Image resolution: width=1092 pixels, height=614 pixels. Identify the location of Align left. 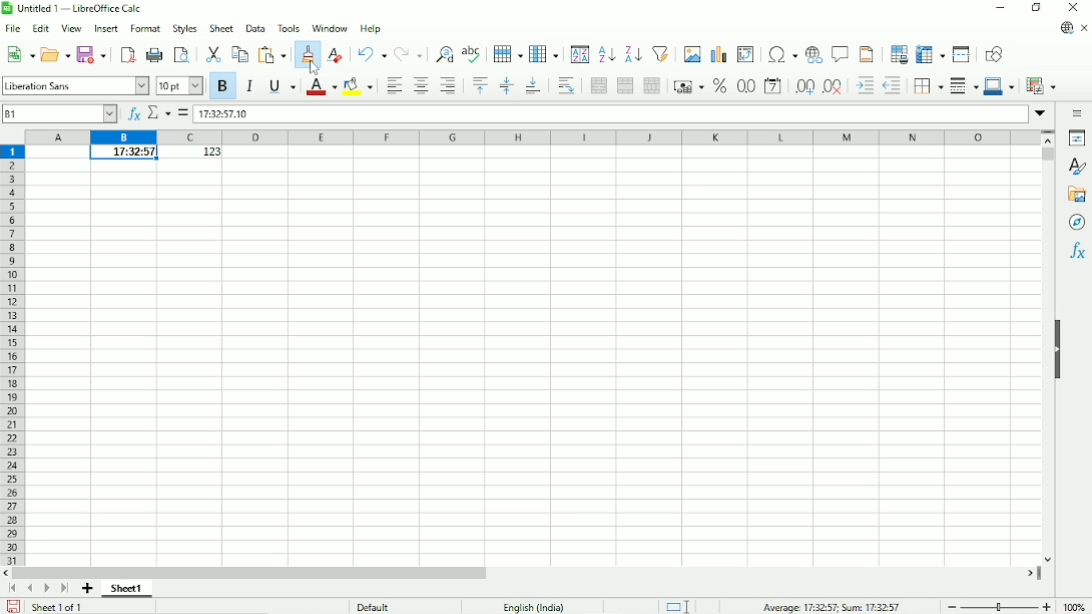
(393, 85).